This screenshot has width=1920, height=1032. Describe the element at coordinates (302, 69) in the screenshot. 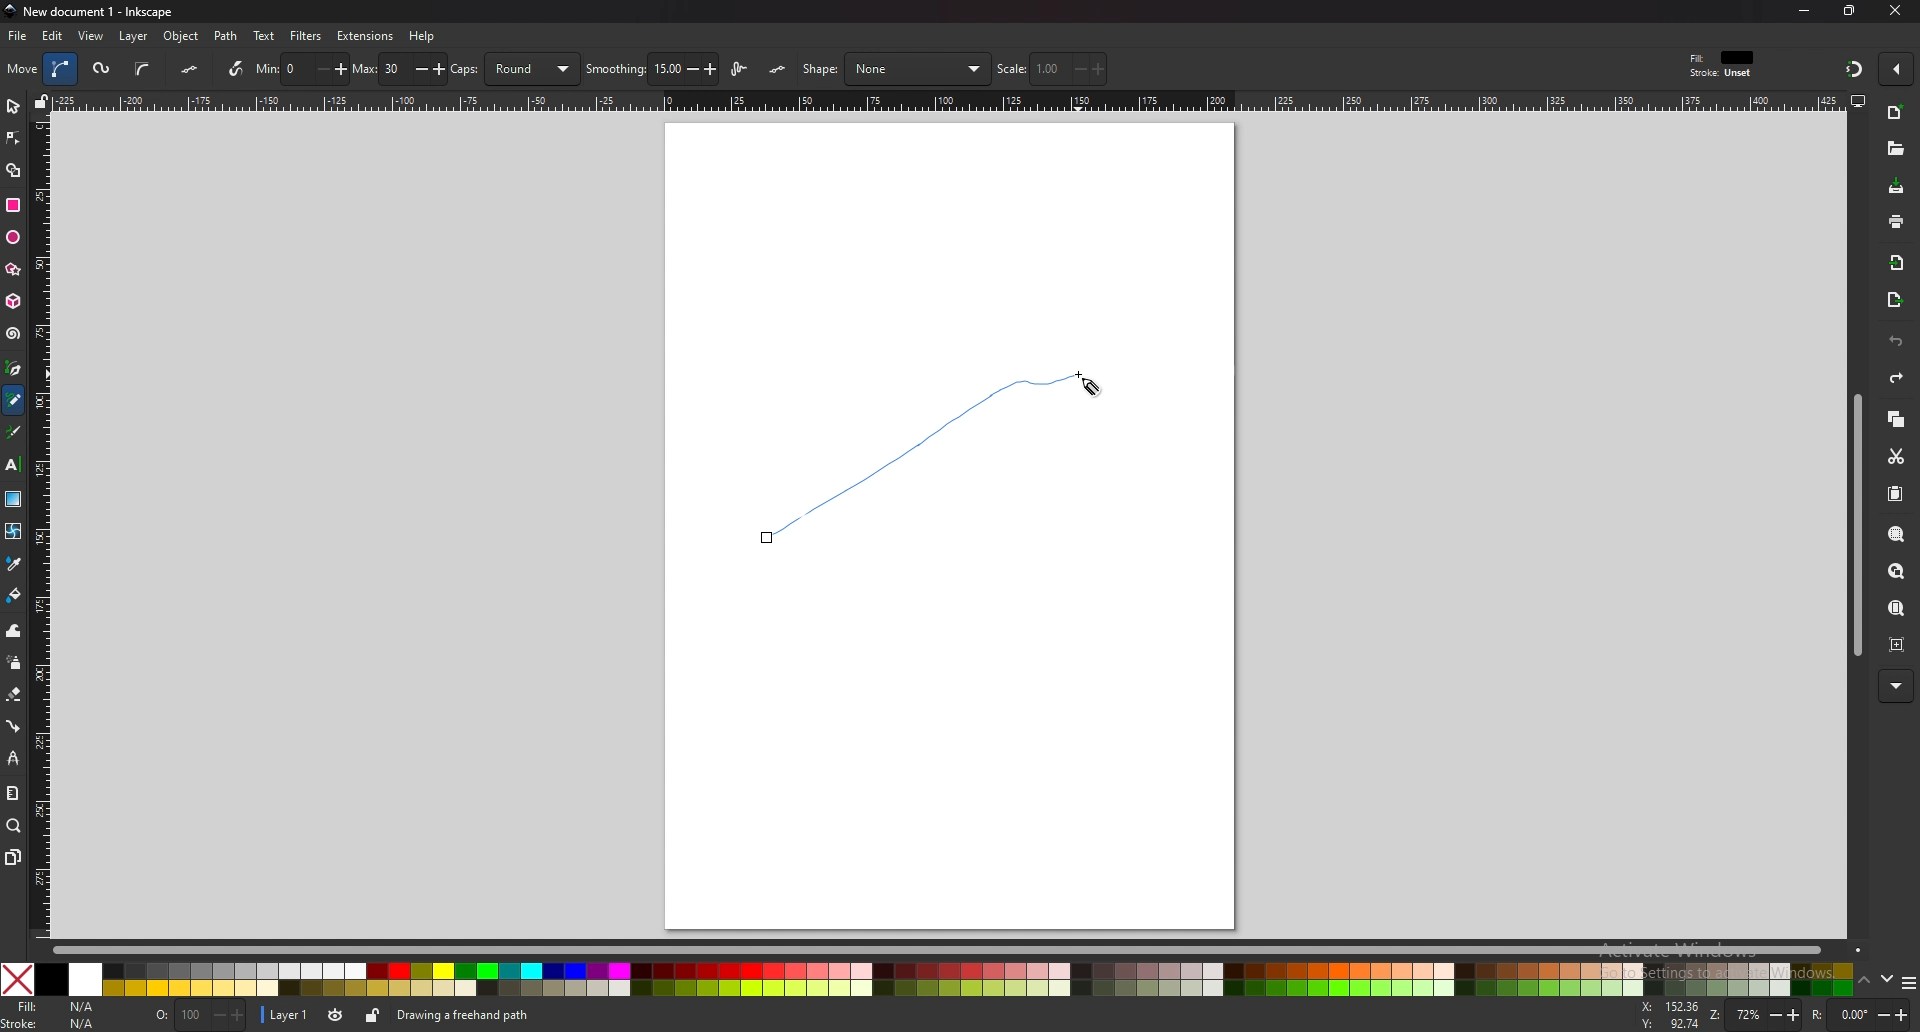

I see `min` at that location.